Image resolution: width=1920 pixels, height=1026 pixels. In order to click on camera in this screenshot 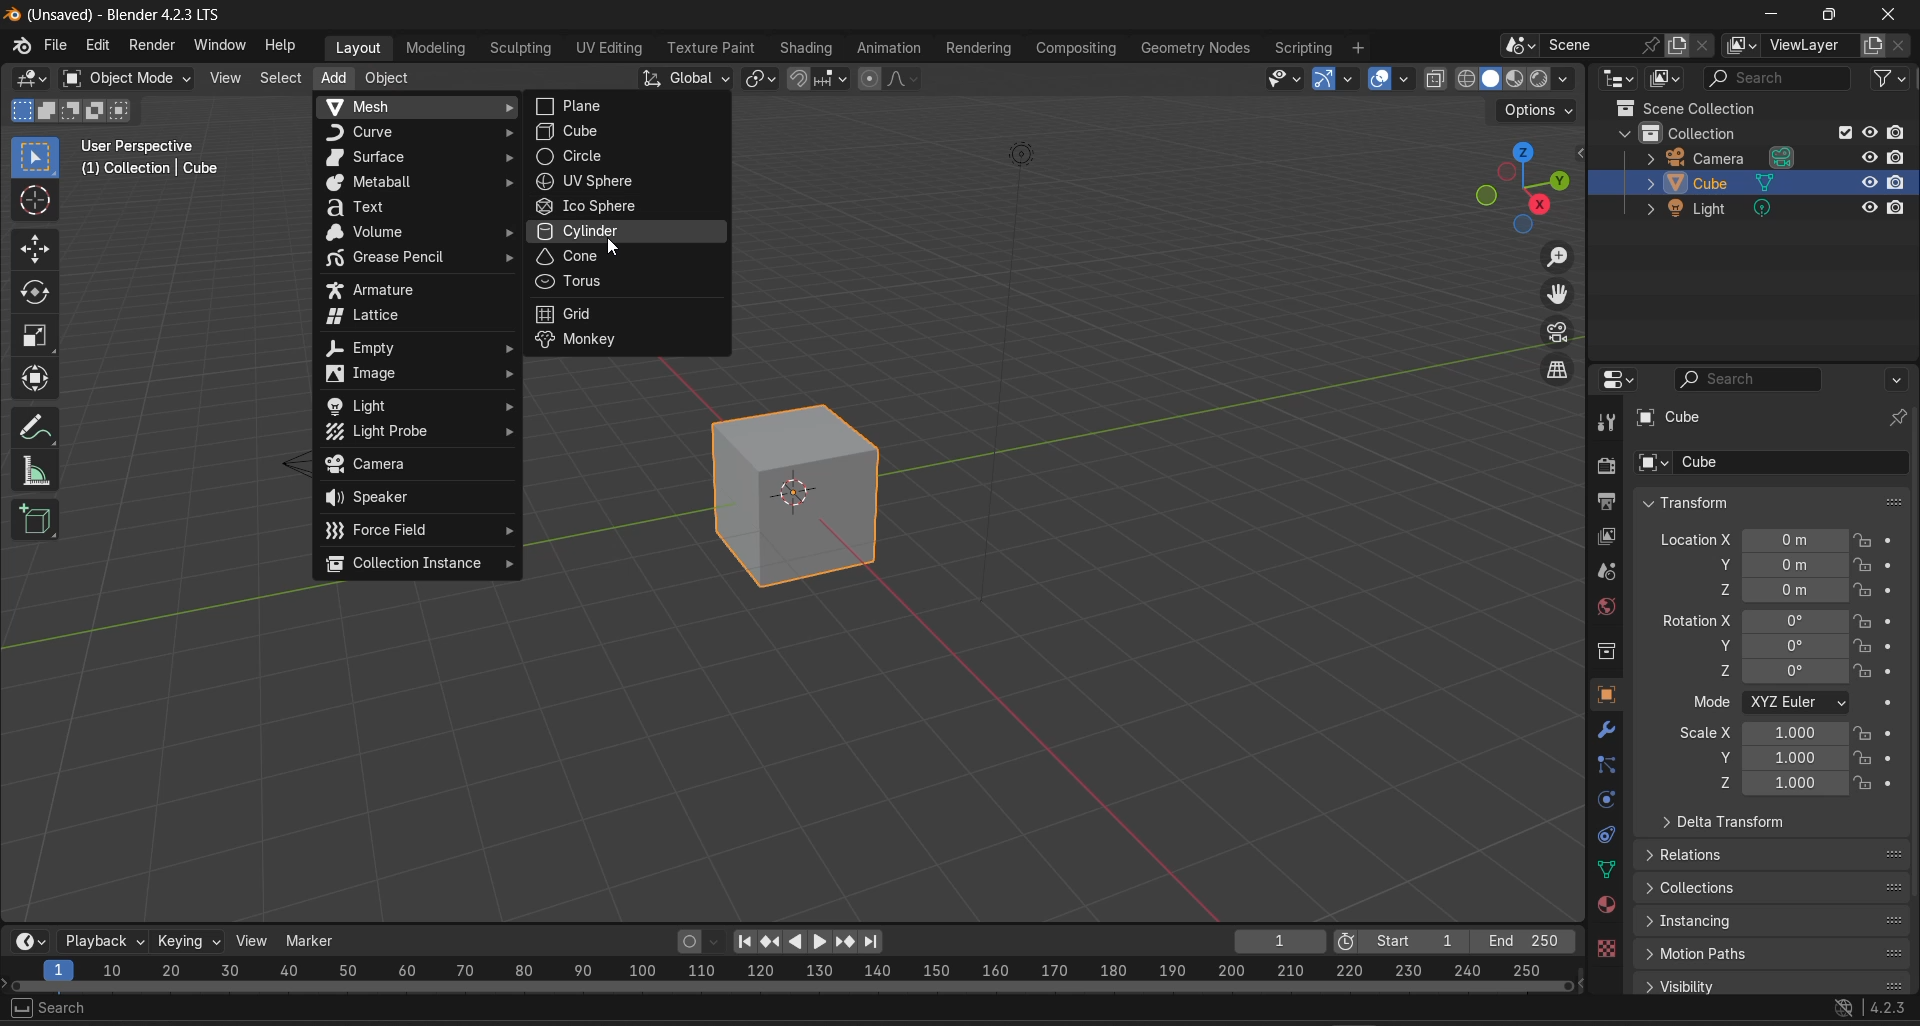, I will do `click(1018, 372)`.